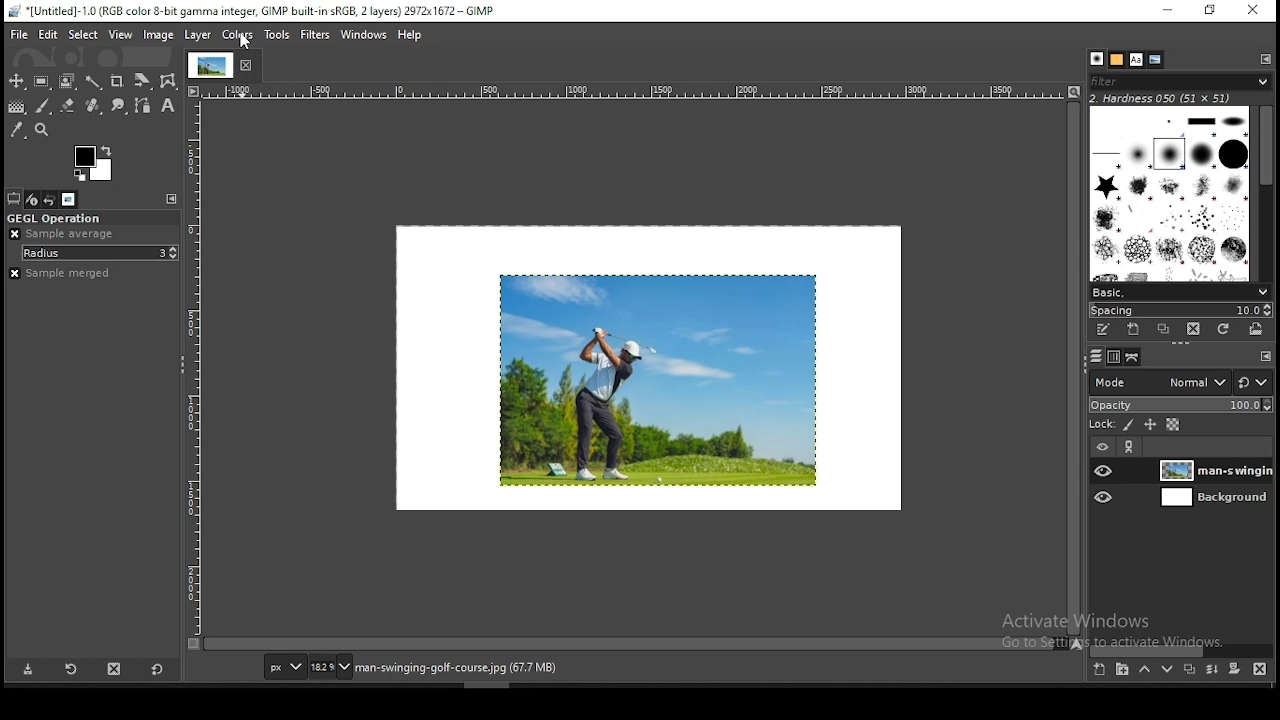 This screenshot has height=720, width=1280. What do you see at coordinates (1101, 497) in the screenshot?
I see `layer visibility on/off` at bounding box center [1101, 497].